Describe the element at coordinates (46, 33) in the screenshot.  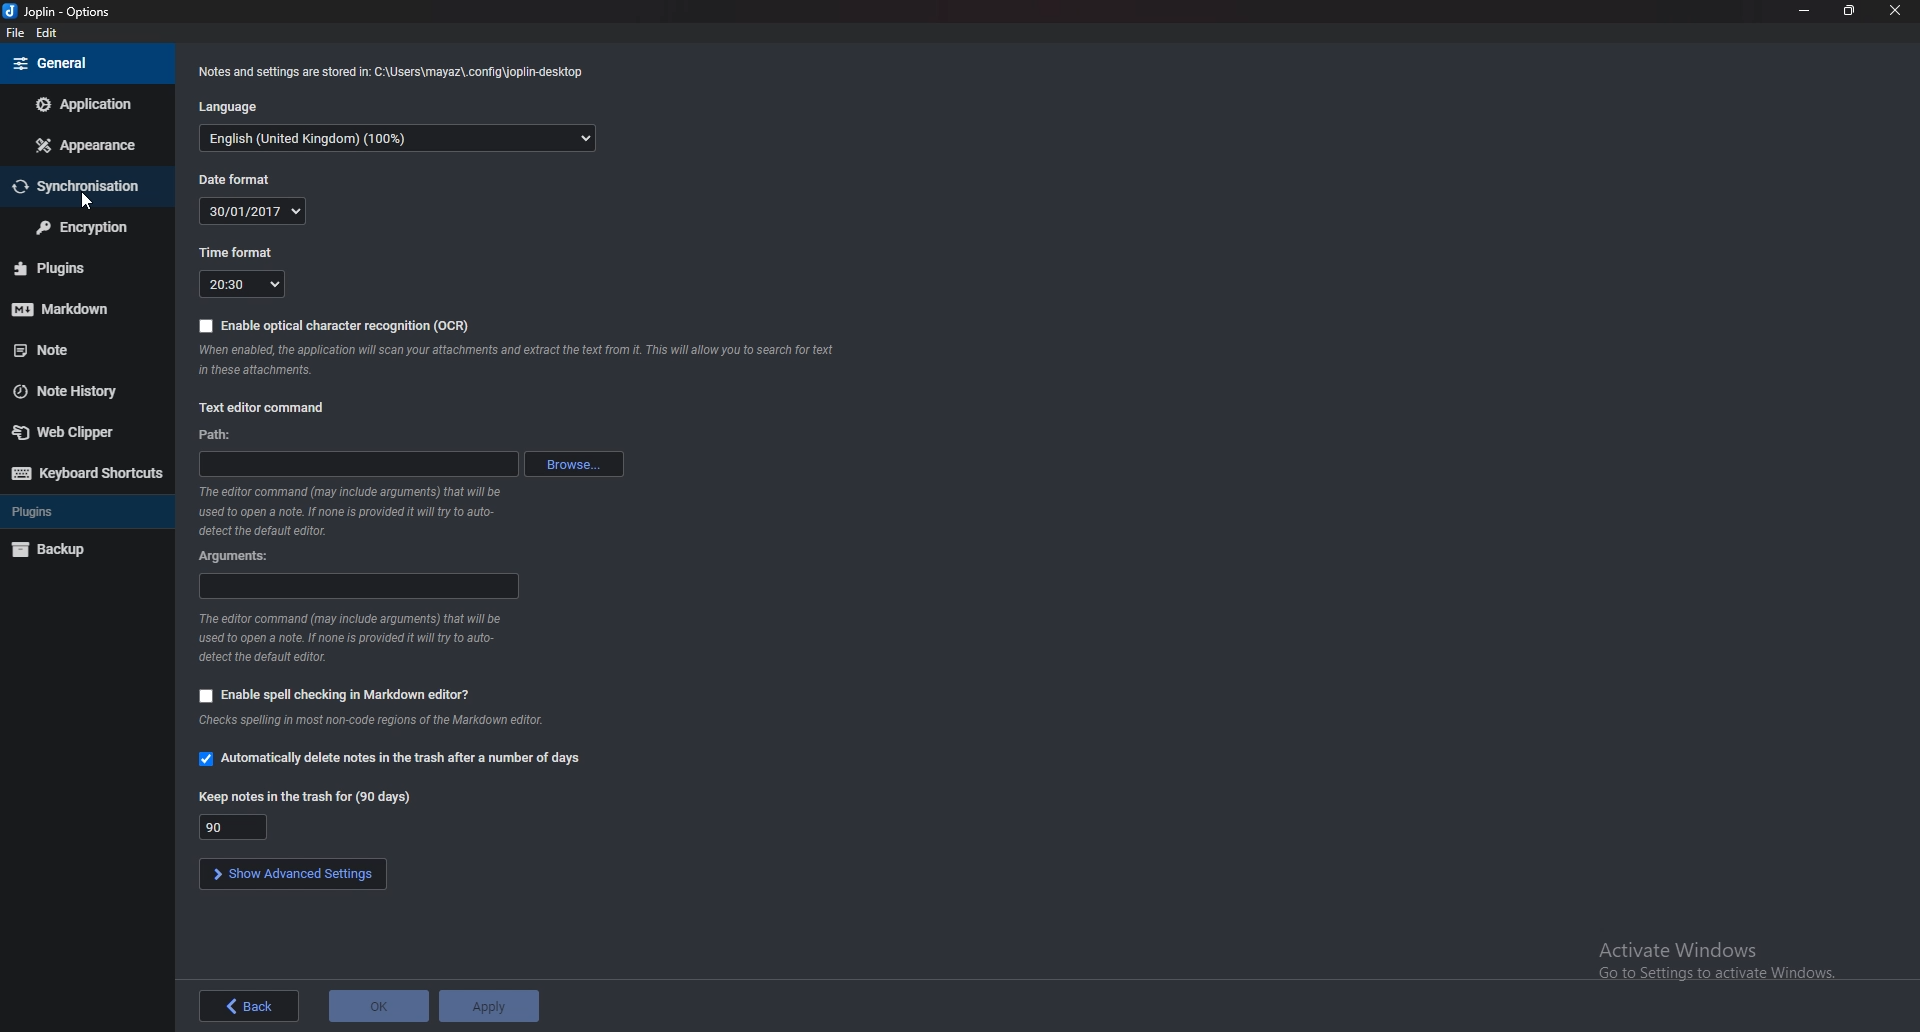
I see `edit` at that location.